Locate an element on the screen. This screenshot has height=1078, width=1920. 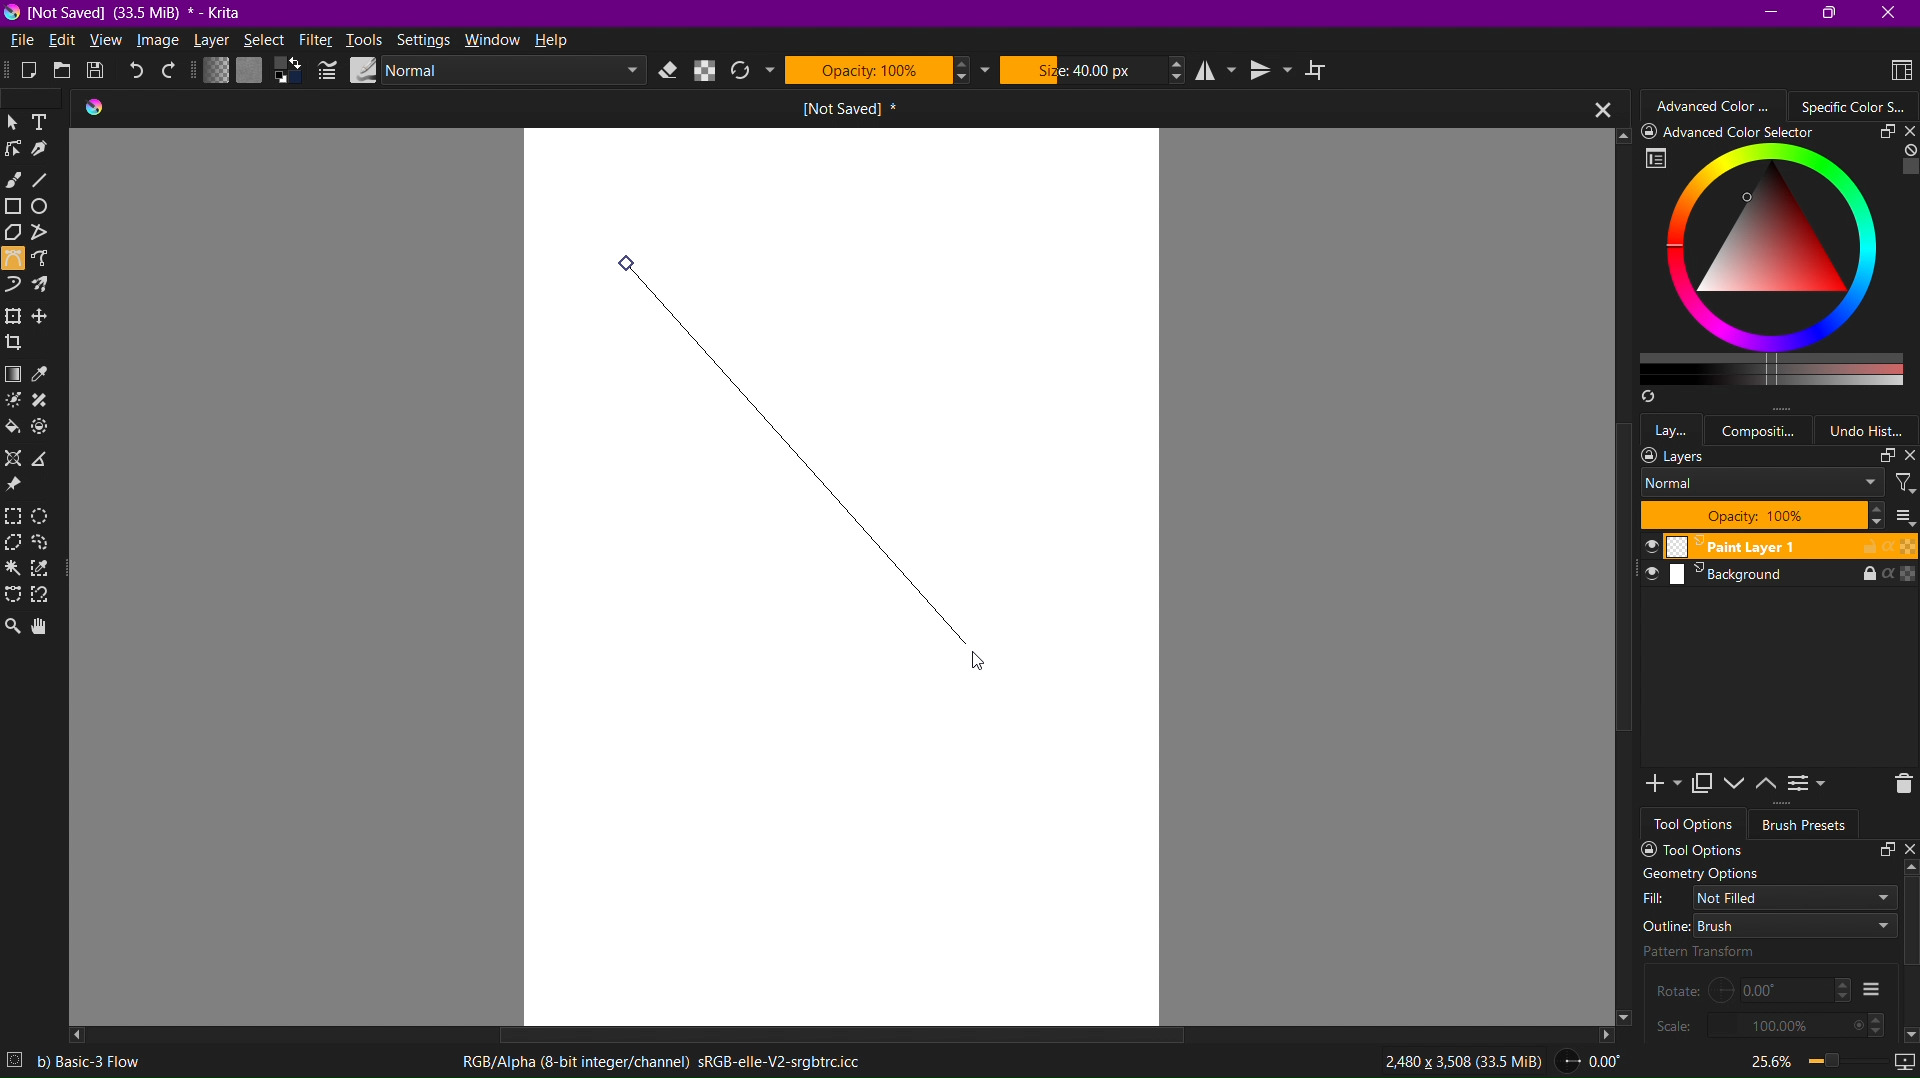
Duplicate Layer or Mask is located at coordinates (1705, 785).